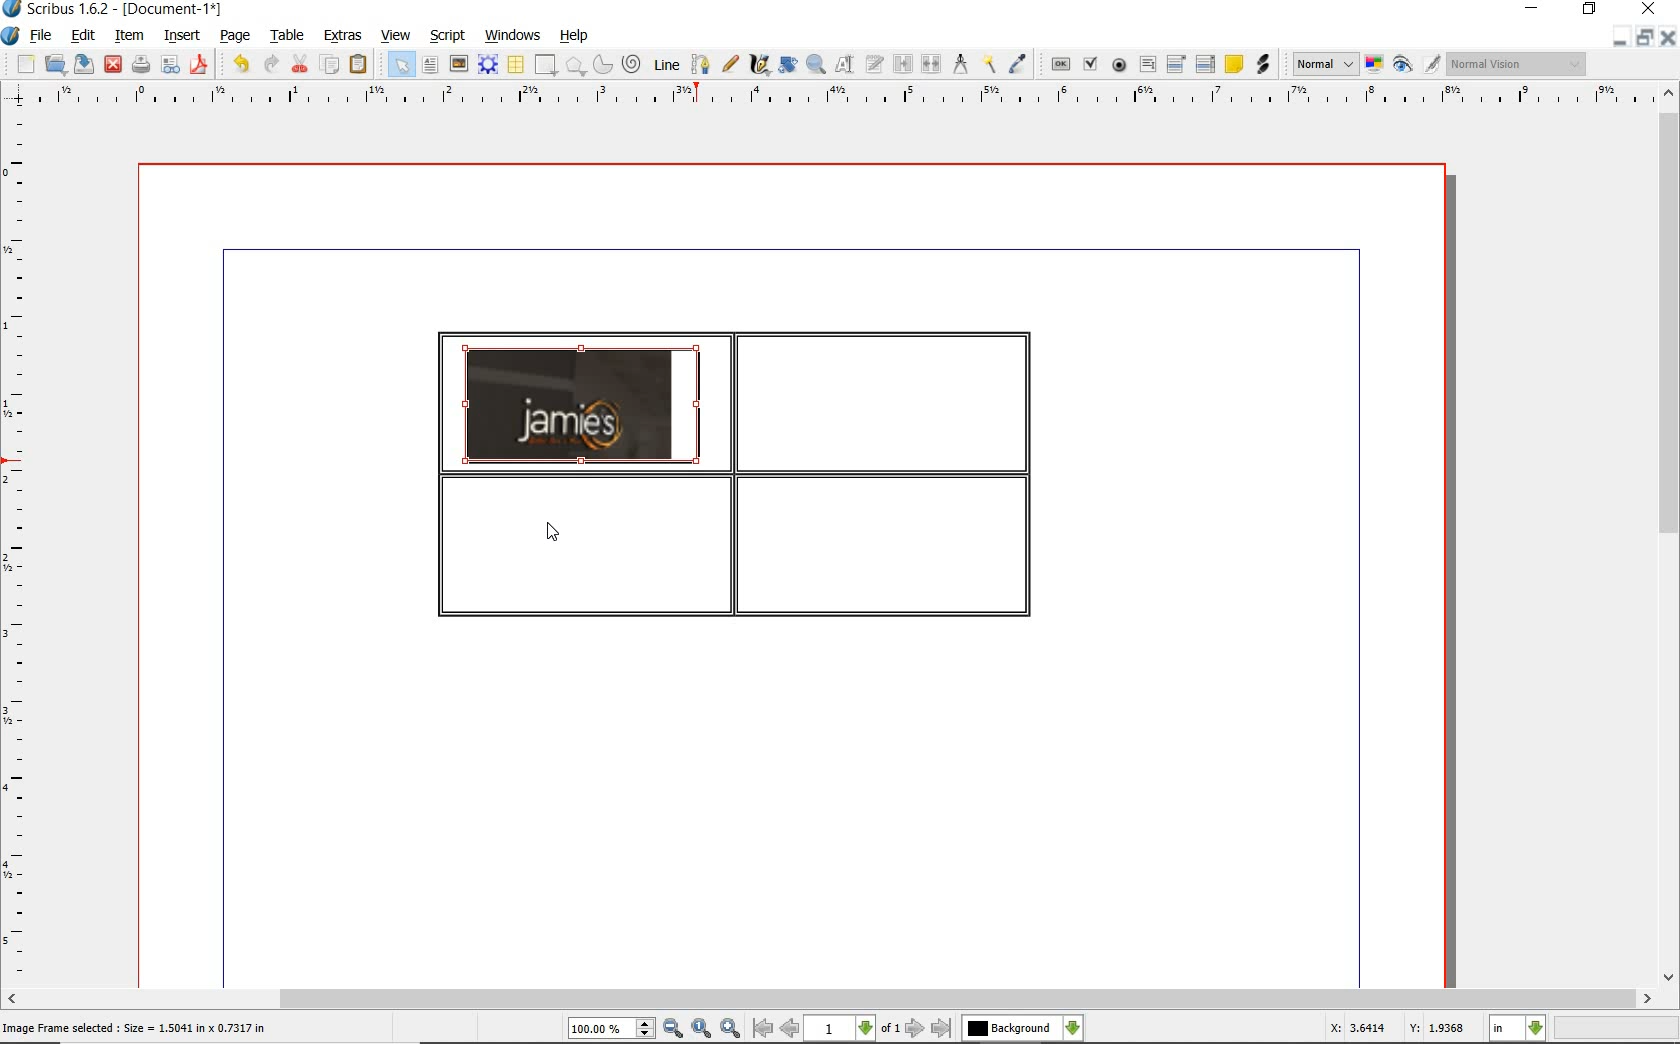 The width and height of the screenshot is (1680, 1044). What do you see at coordinates (1205, 64) in the screenshot?
I see `PDF List Box` at bounding box center [1205, 64].